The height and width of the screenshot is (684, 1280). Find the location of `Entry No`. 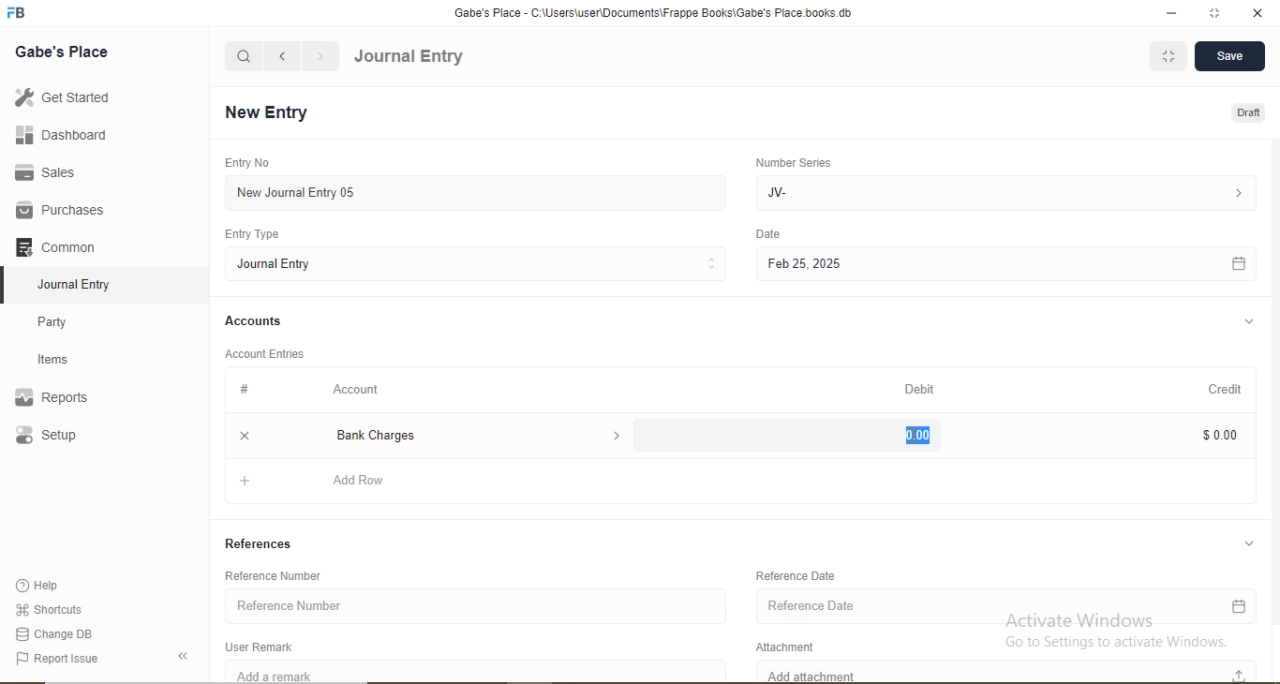

Entry No is located at coordinates (244, 162).